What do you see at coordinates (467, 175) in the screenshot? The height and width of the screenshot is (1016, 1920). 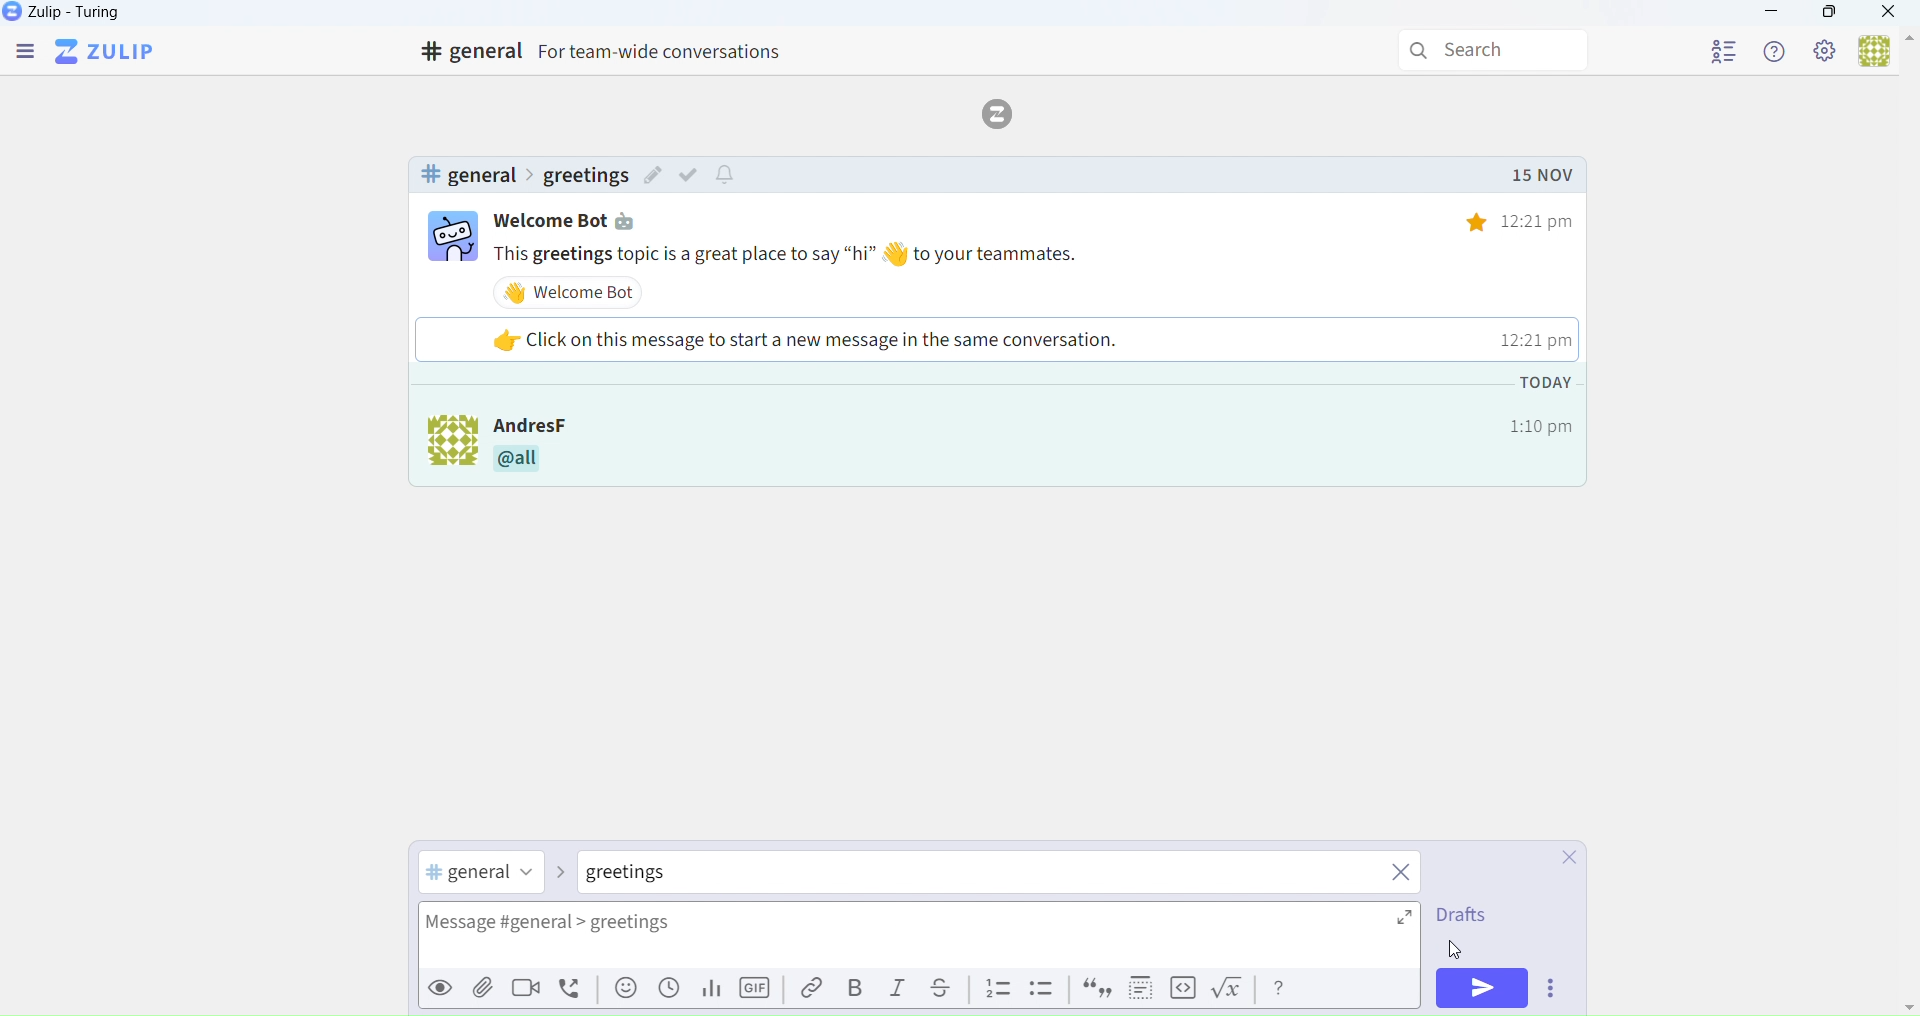 I see `general` at bounding box center [467, 175].